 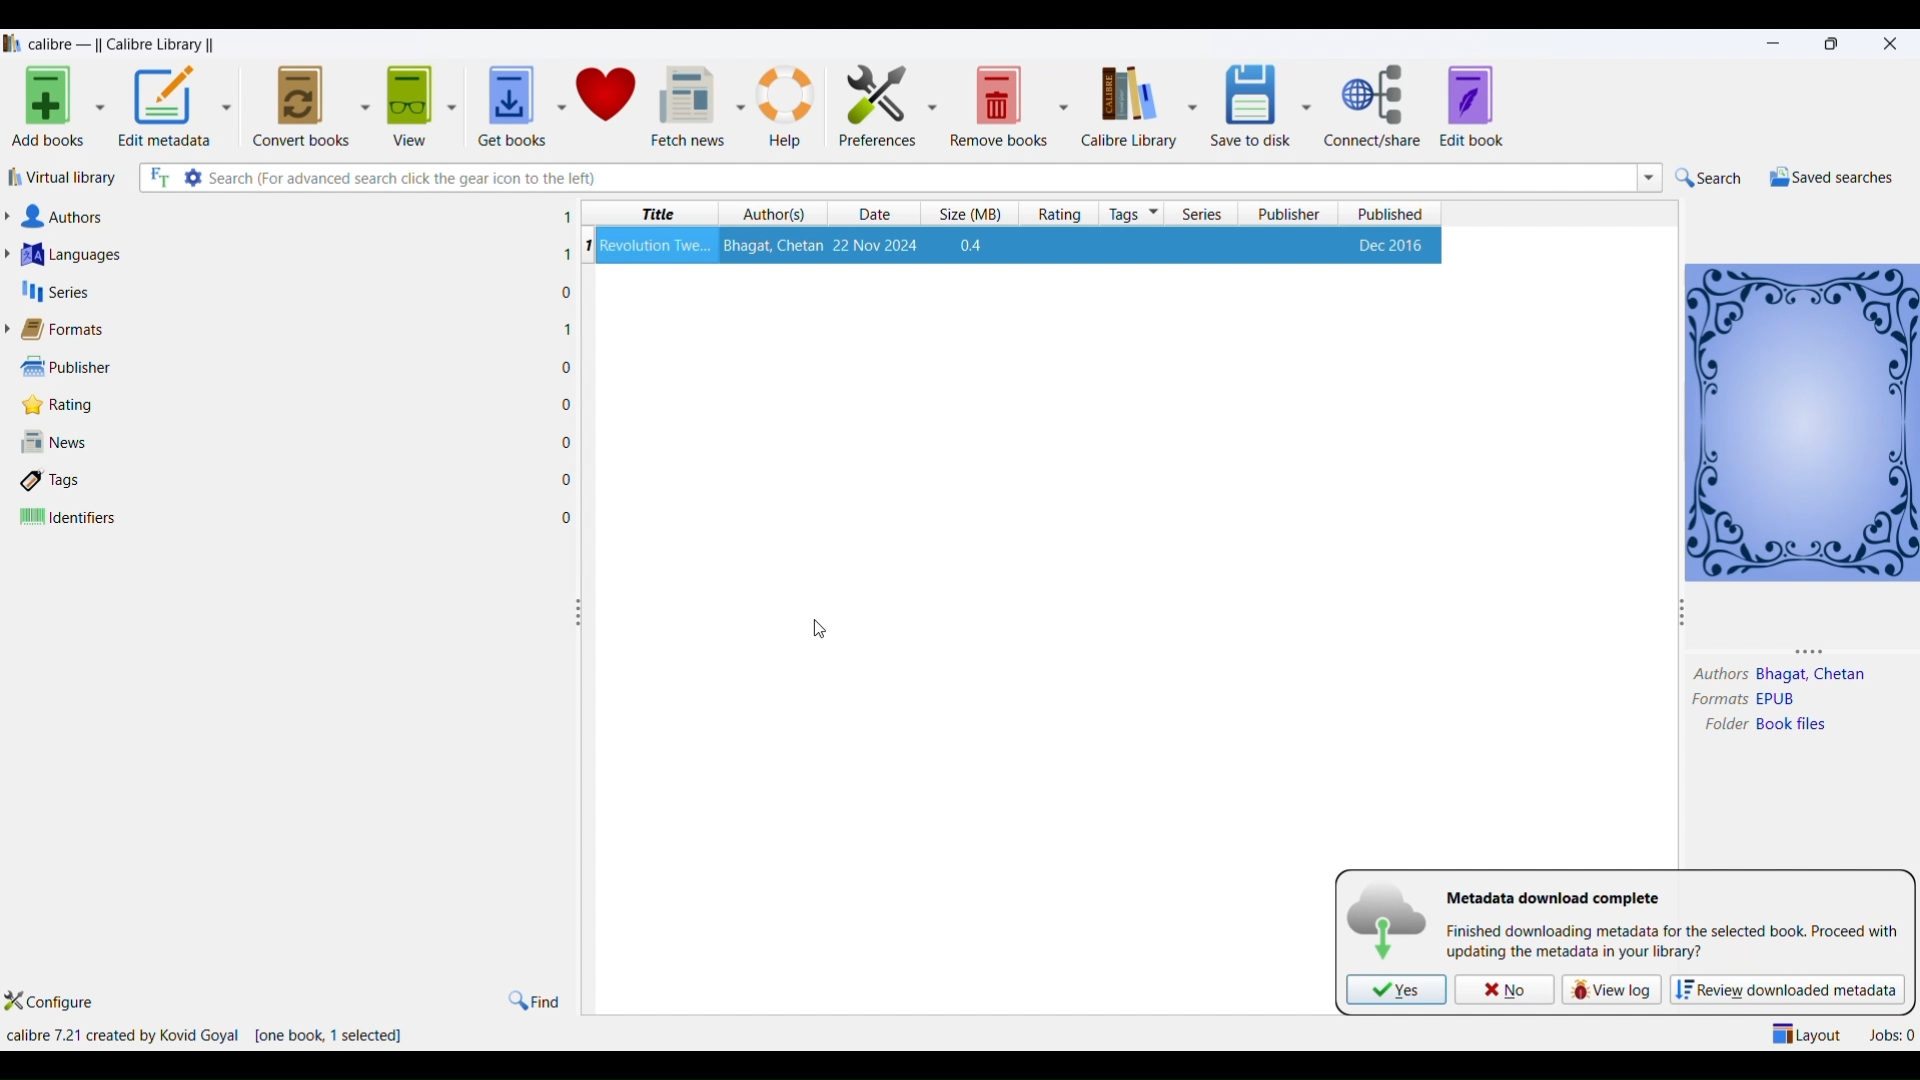 What do you see at coordinates (1019, 245) in the screenshot?
I see `book details` at bounding box center [1019, 245].